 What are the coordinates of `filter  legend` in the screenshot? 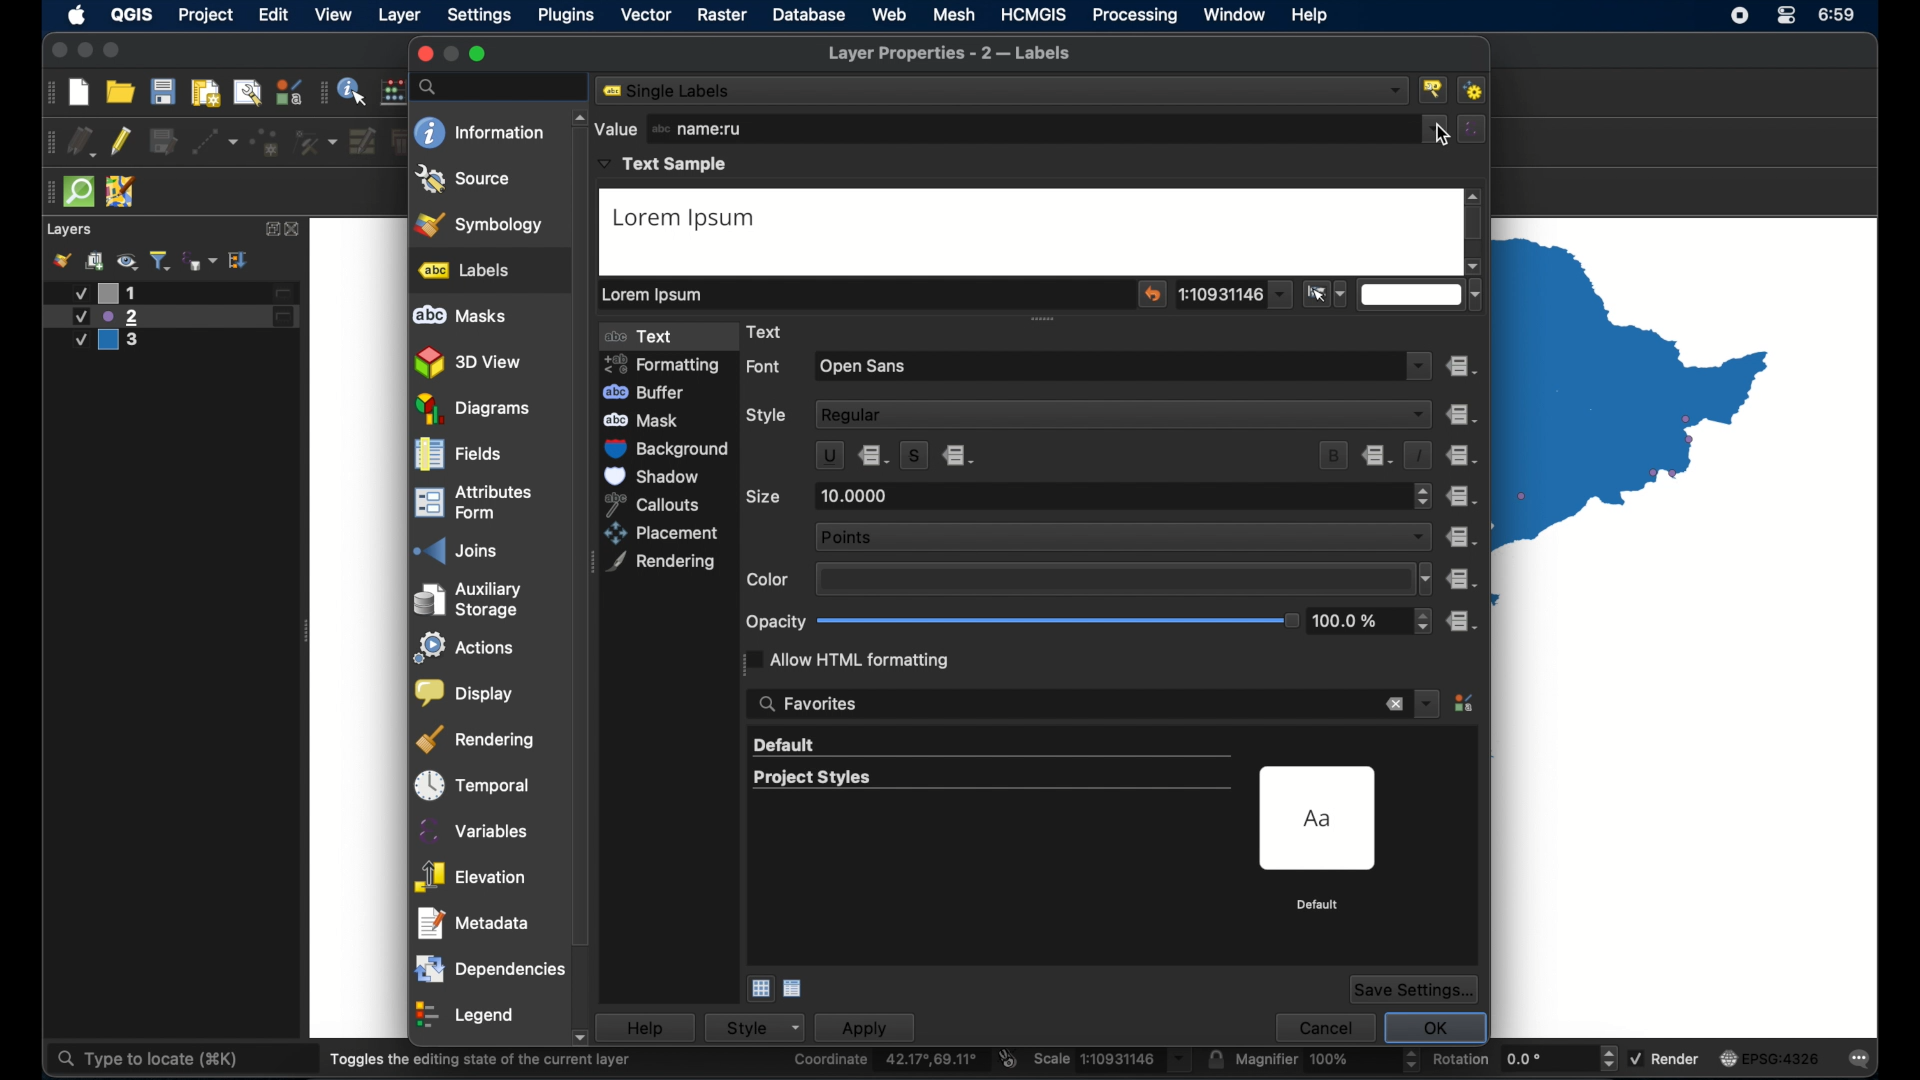 It's located at (161, 260).